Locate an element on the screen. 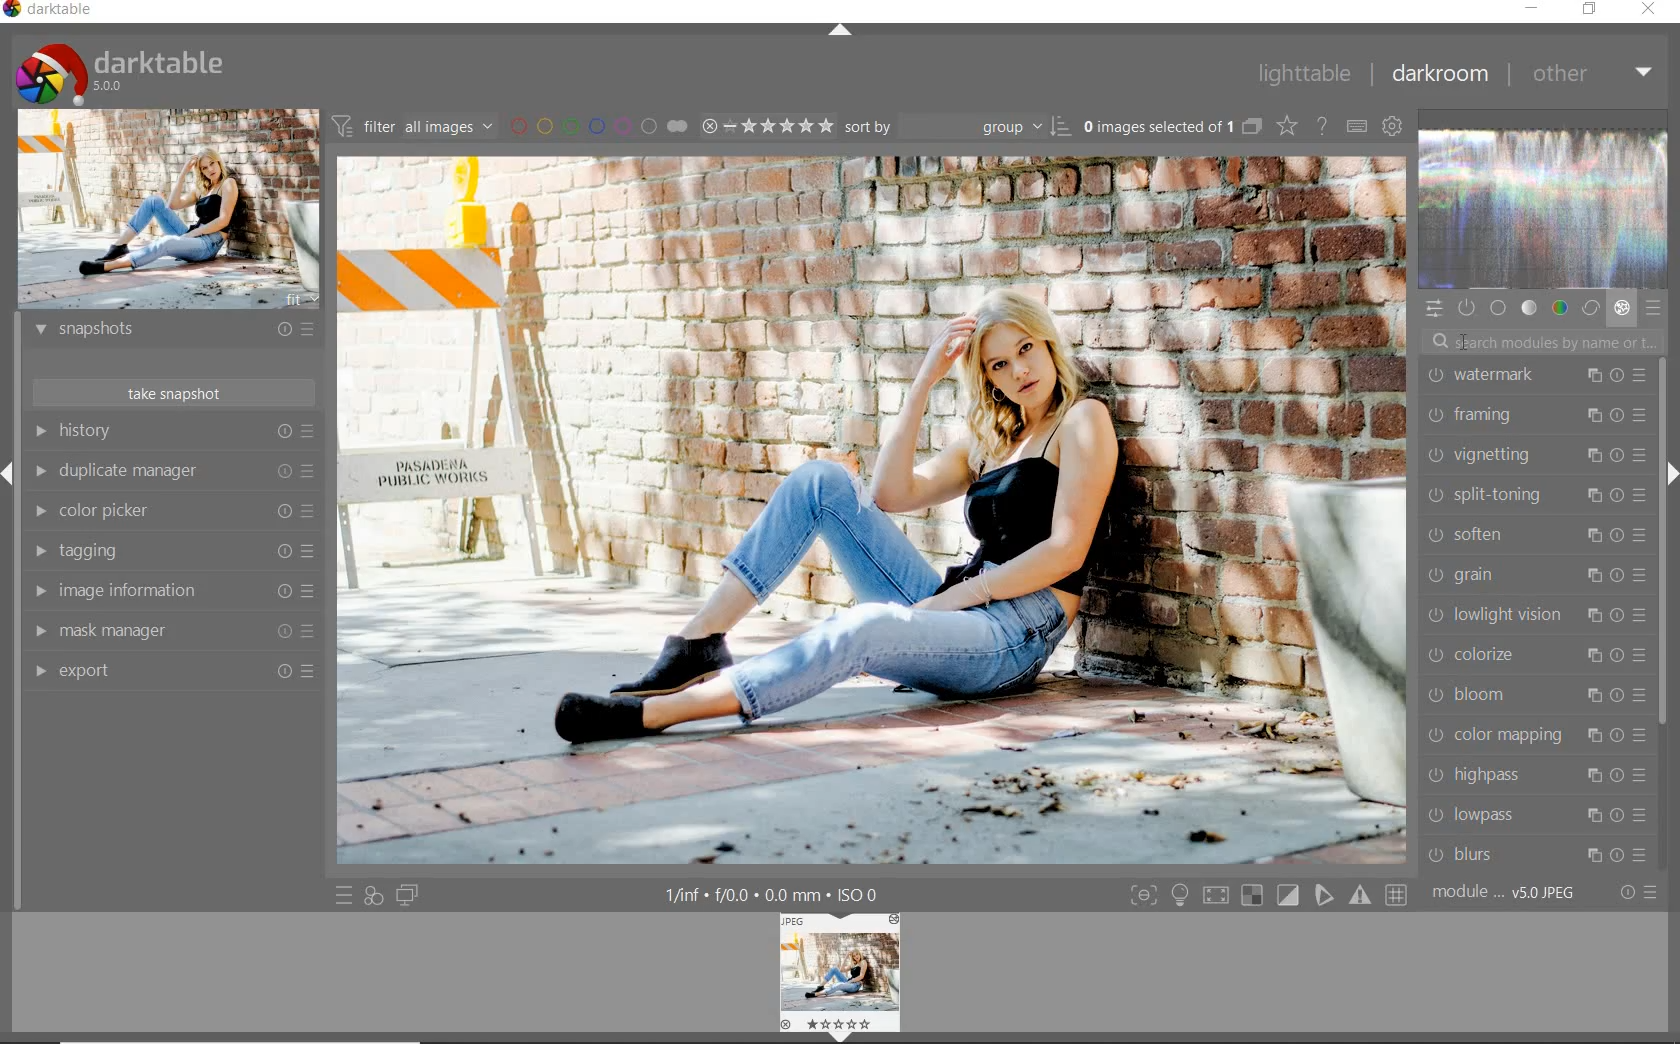 Image resolution: width=1680 pixels, height=1044 pixels. other is located at coordinates (1591, 75).